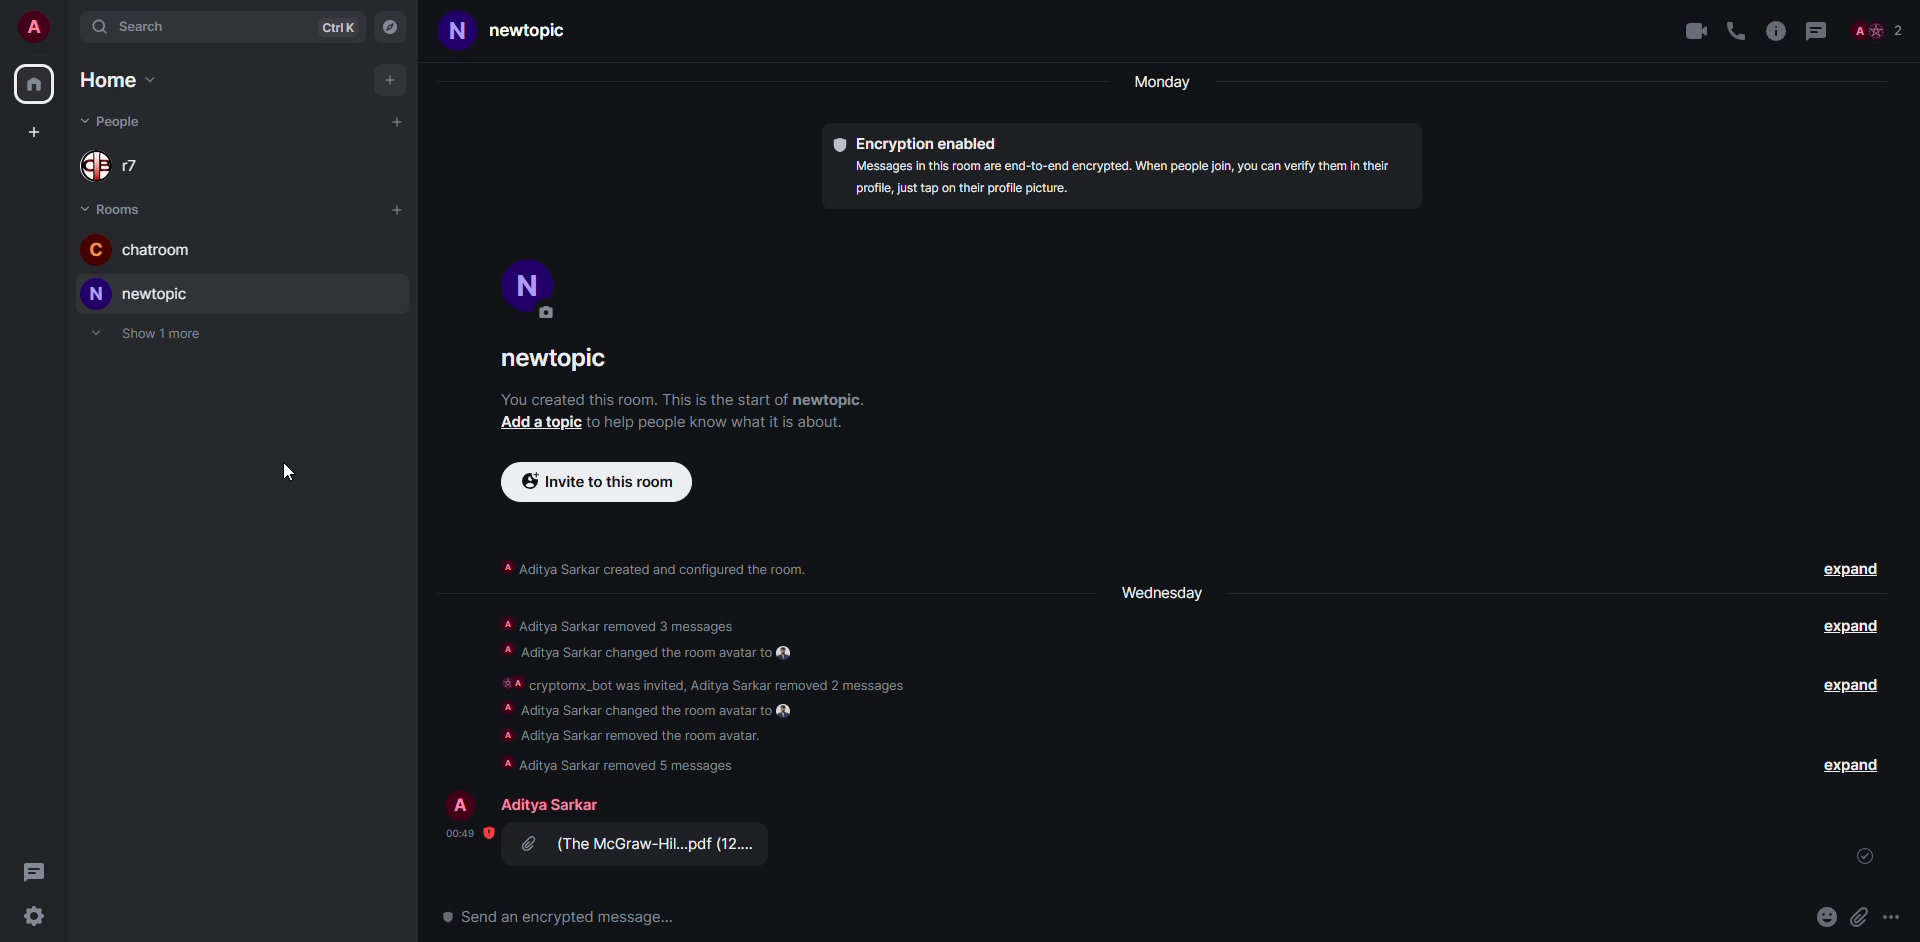 Image resolution: width=1920 pixels, height=942 pixels. I want to click on profile, so click(529, 288).